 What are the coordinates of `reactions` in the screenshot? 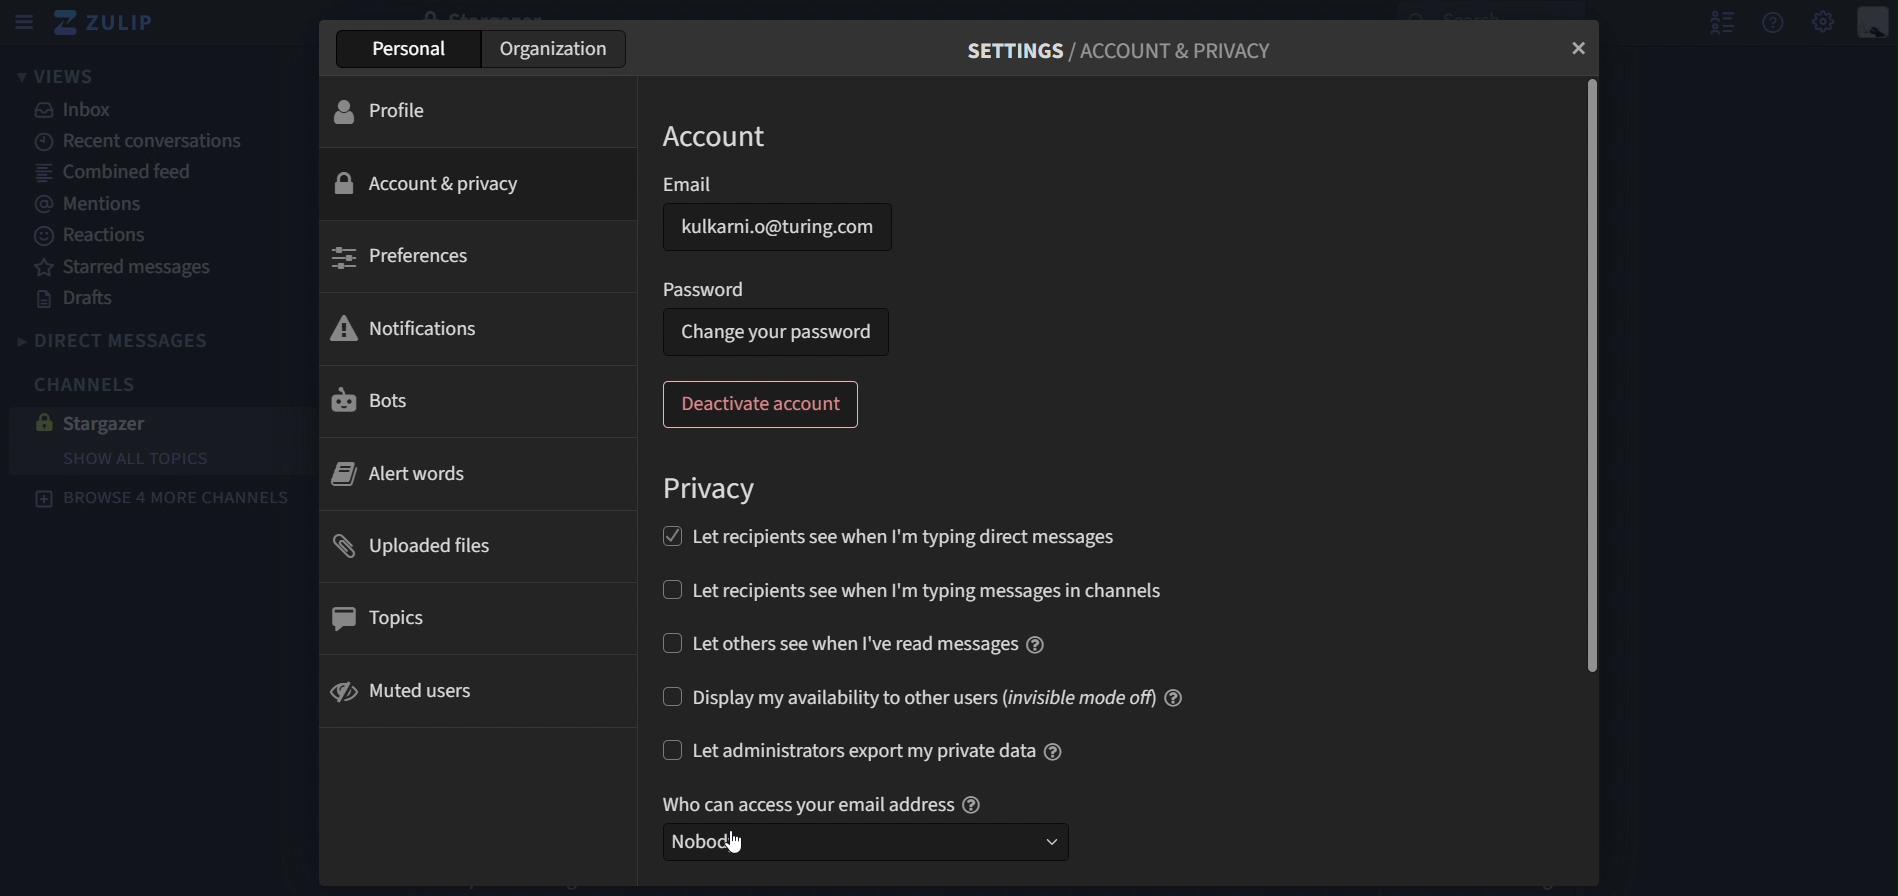 It's located at (92, 237).